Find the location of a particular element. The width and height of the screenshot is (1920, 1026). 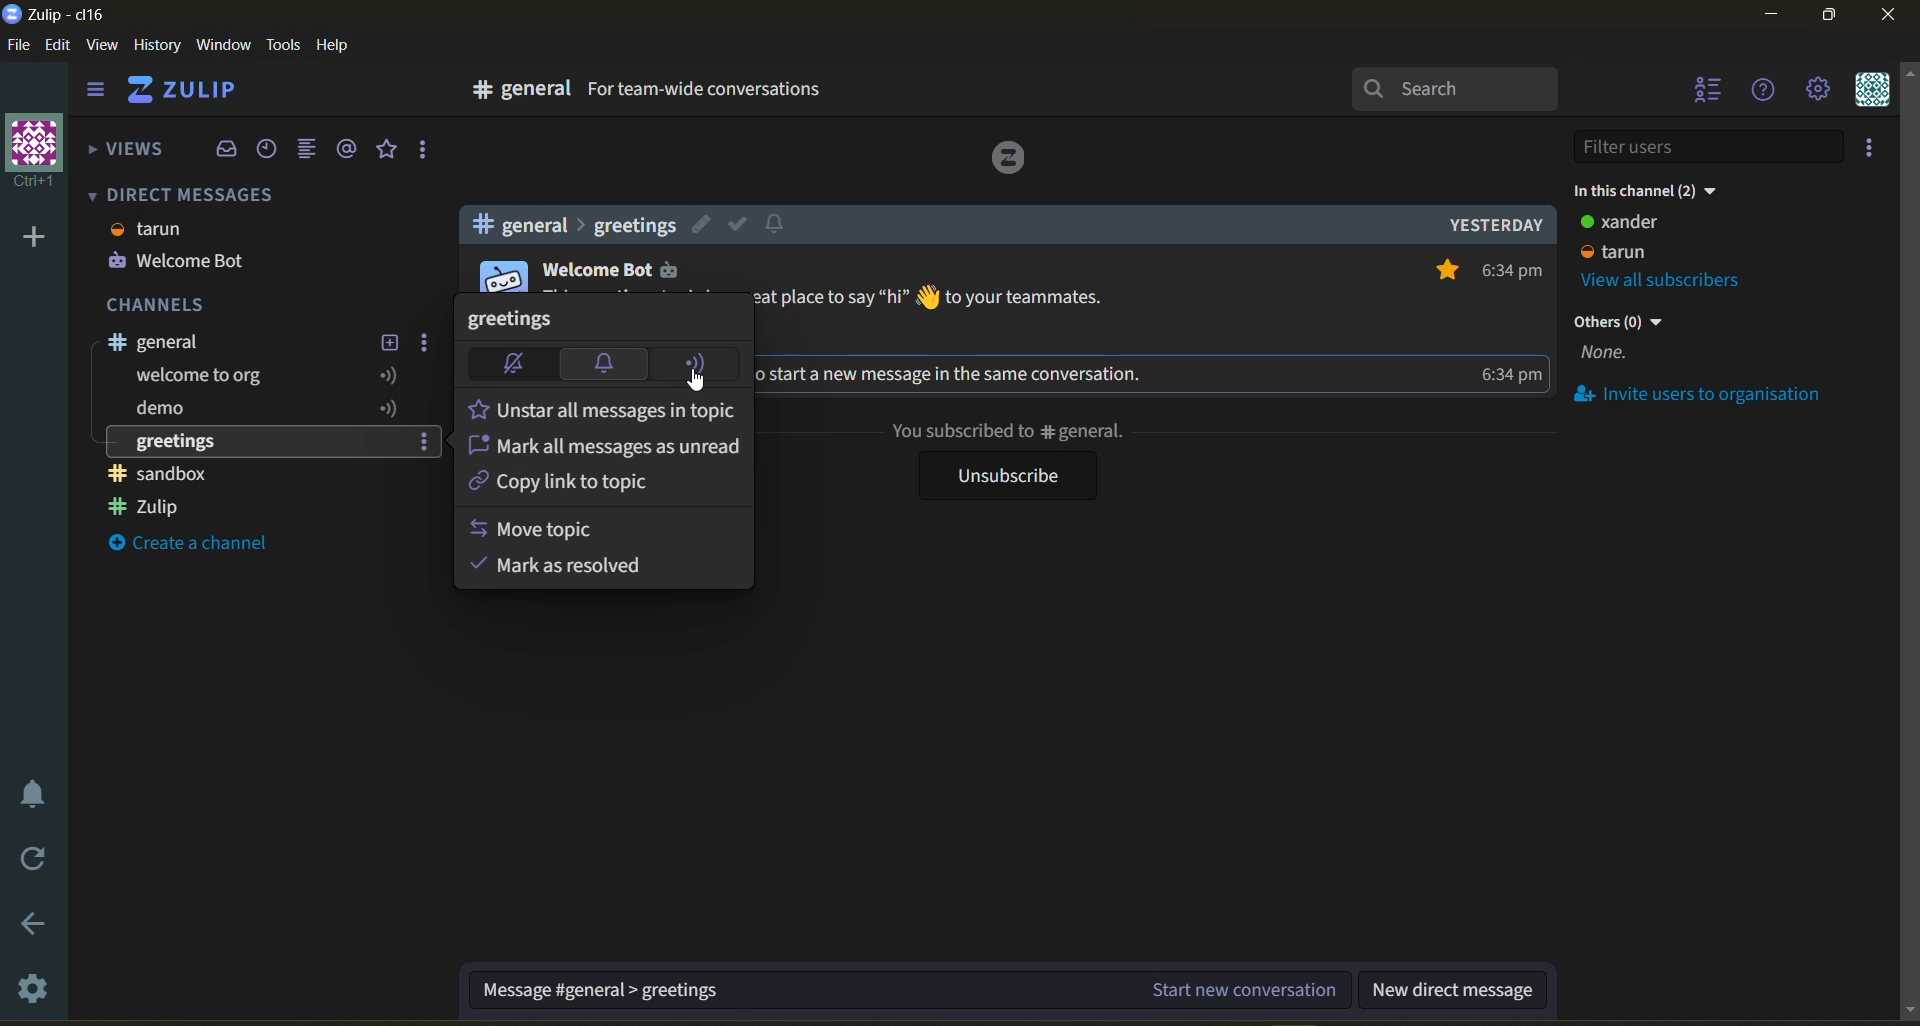

filter users is located at coordinates (1714, 147).